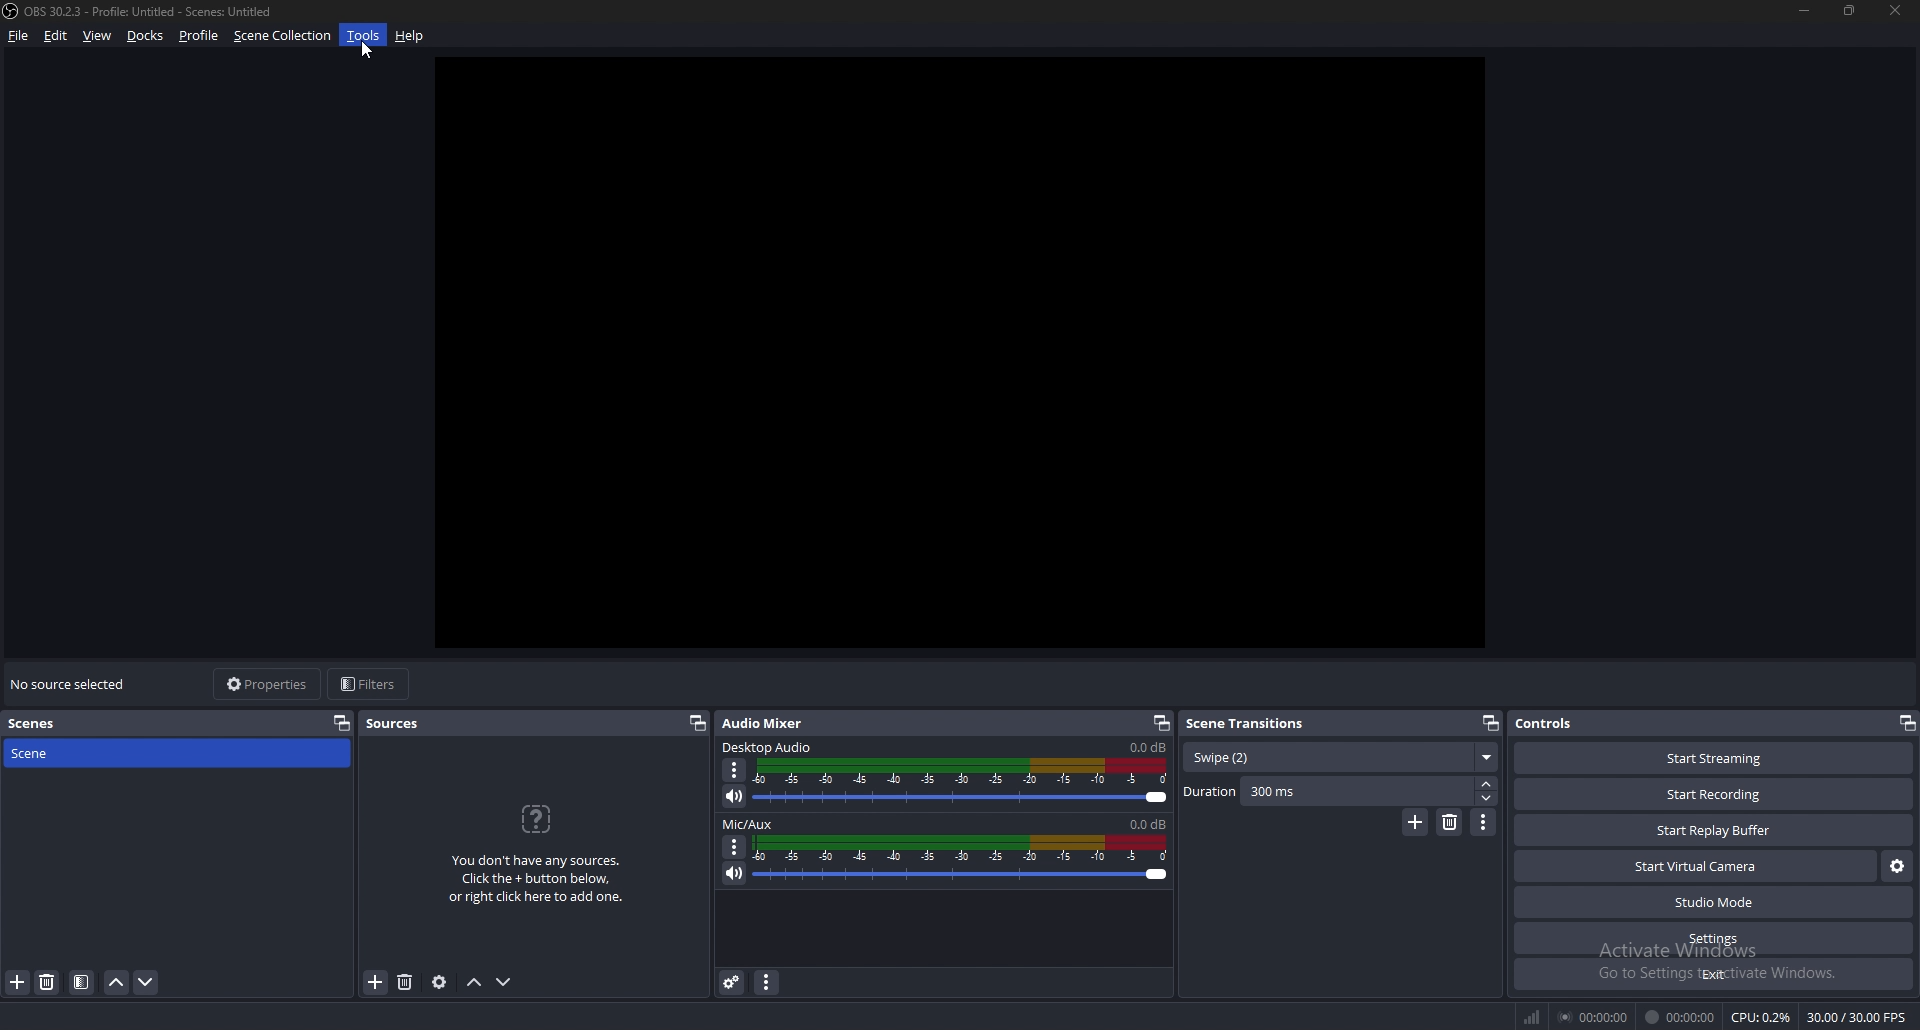 This screenshot has height=1030, width=1920. Describe the element at coordinates (1713, 795) in the screenshot. I see `start recording` at that location.